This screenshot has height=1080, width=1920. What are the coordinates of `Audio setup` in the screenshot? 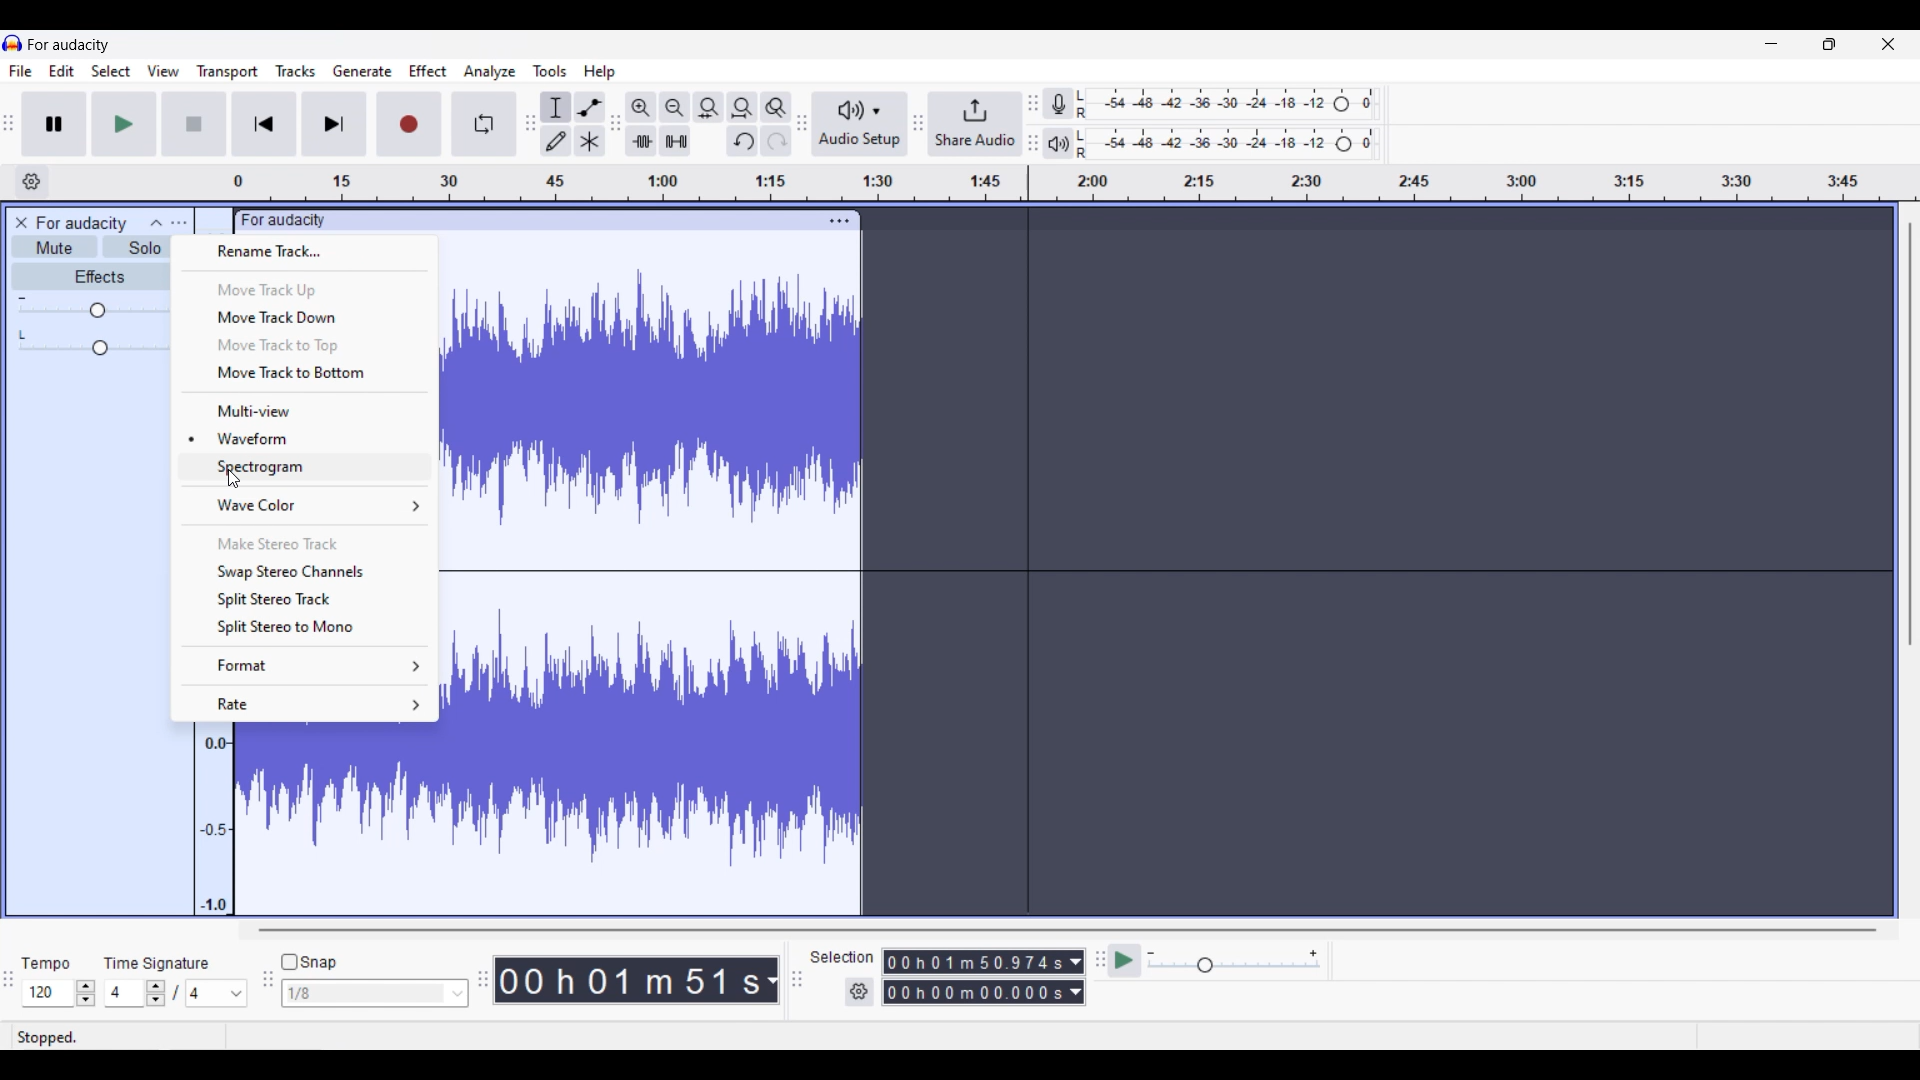 It's located at (861, 124).